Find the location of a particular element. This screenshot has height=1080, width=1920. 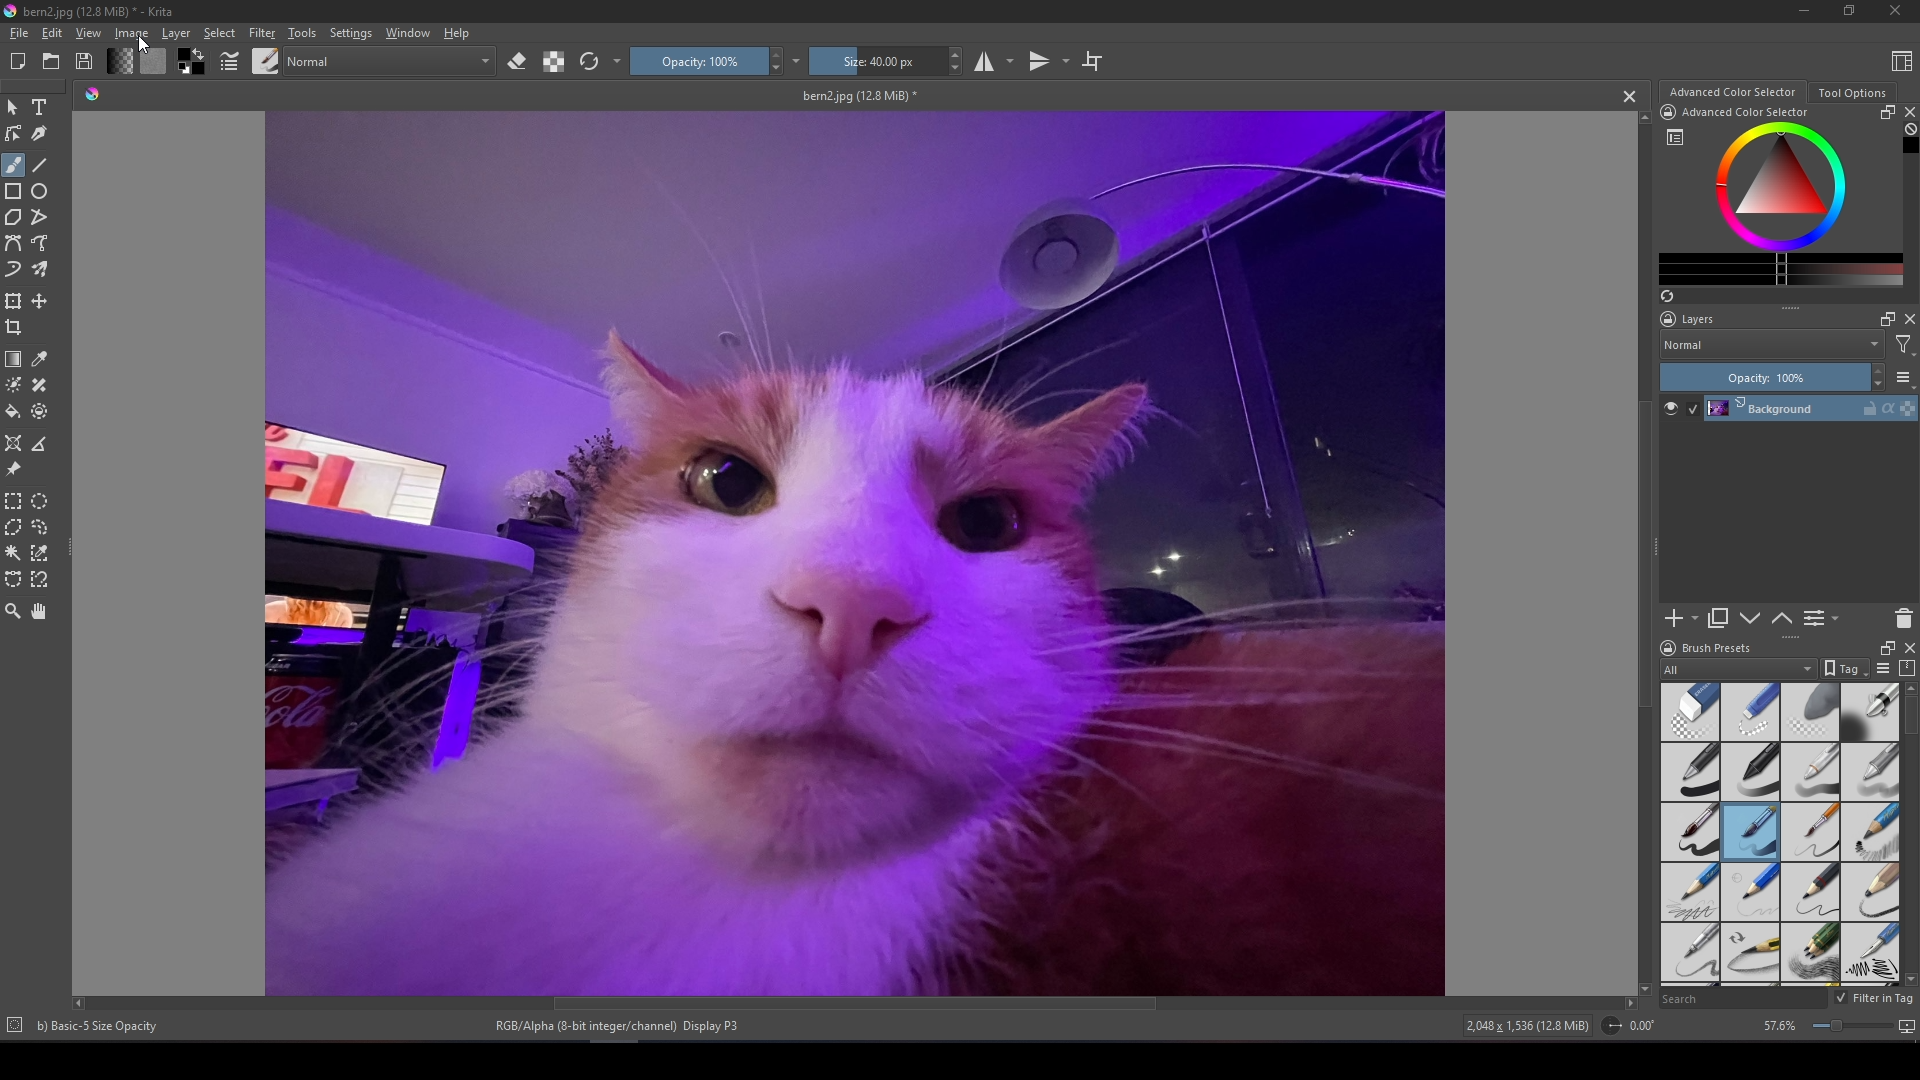

Dimensions and size is located at coordinates (1532, 1026).